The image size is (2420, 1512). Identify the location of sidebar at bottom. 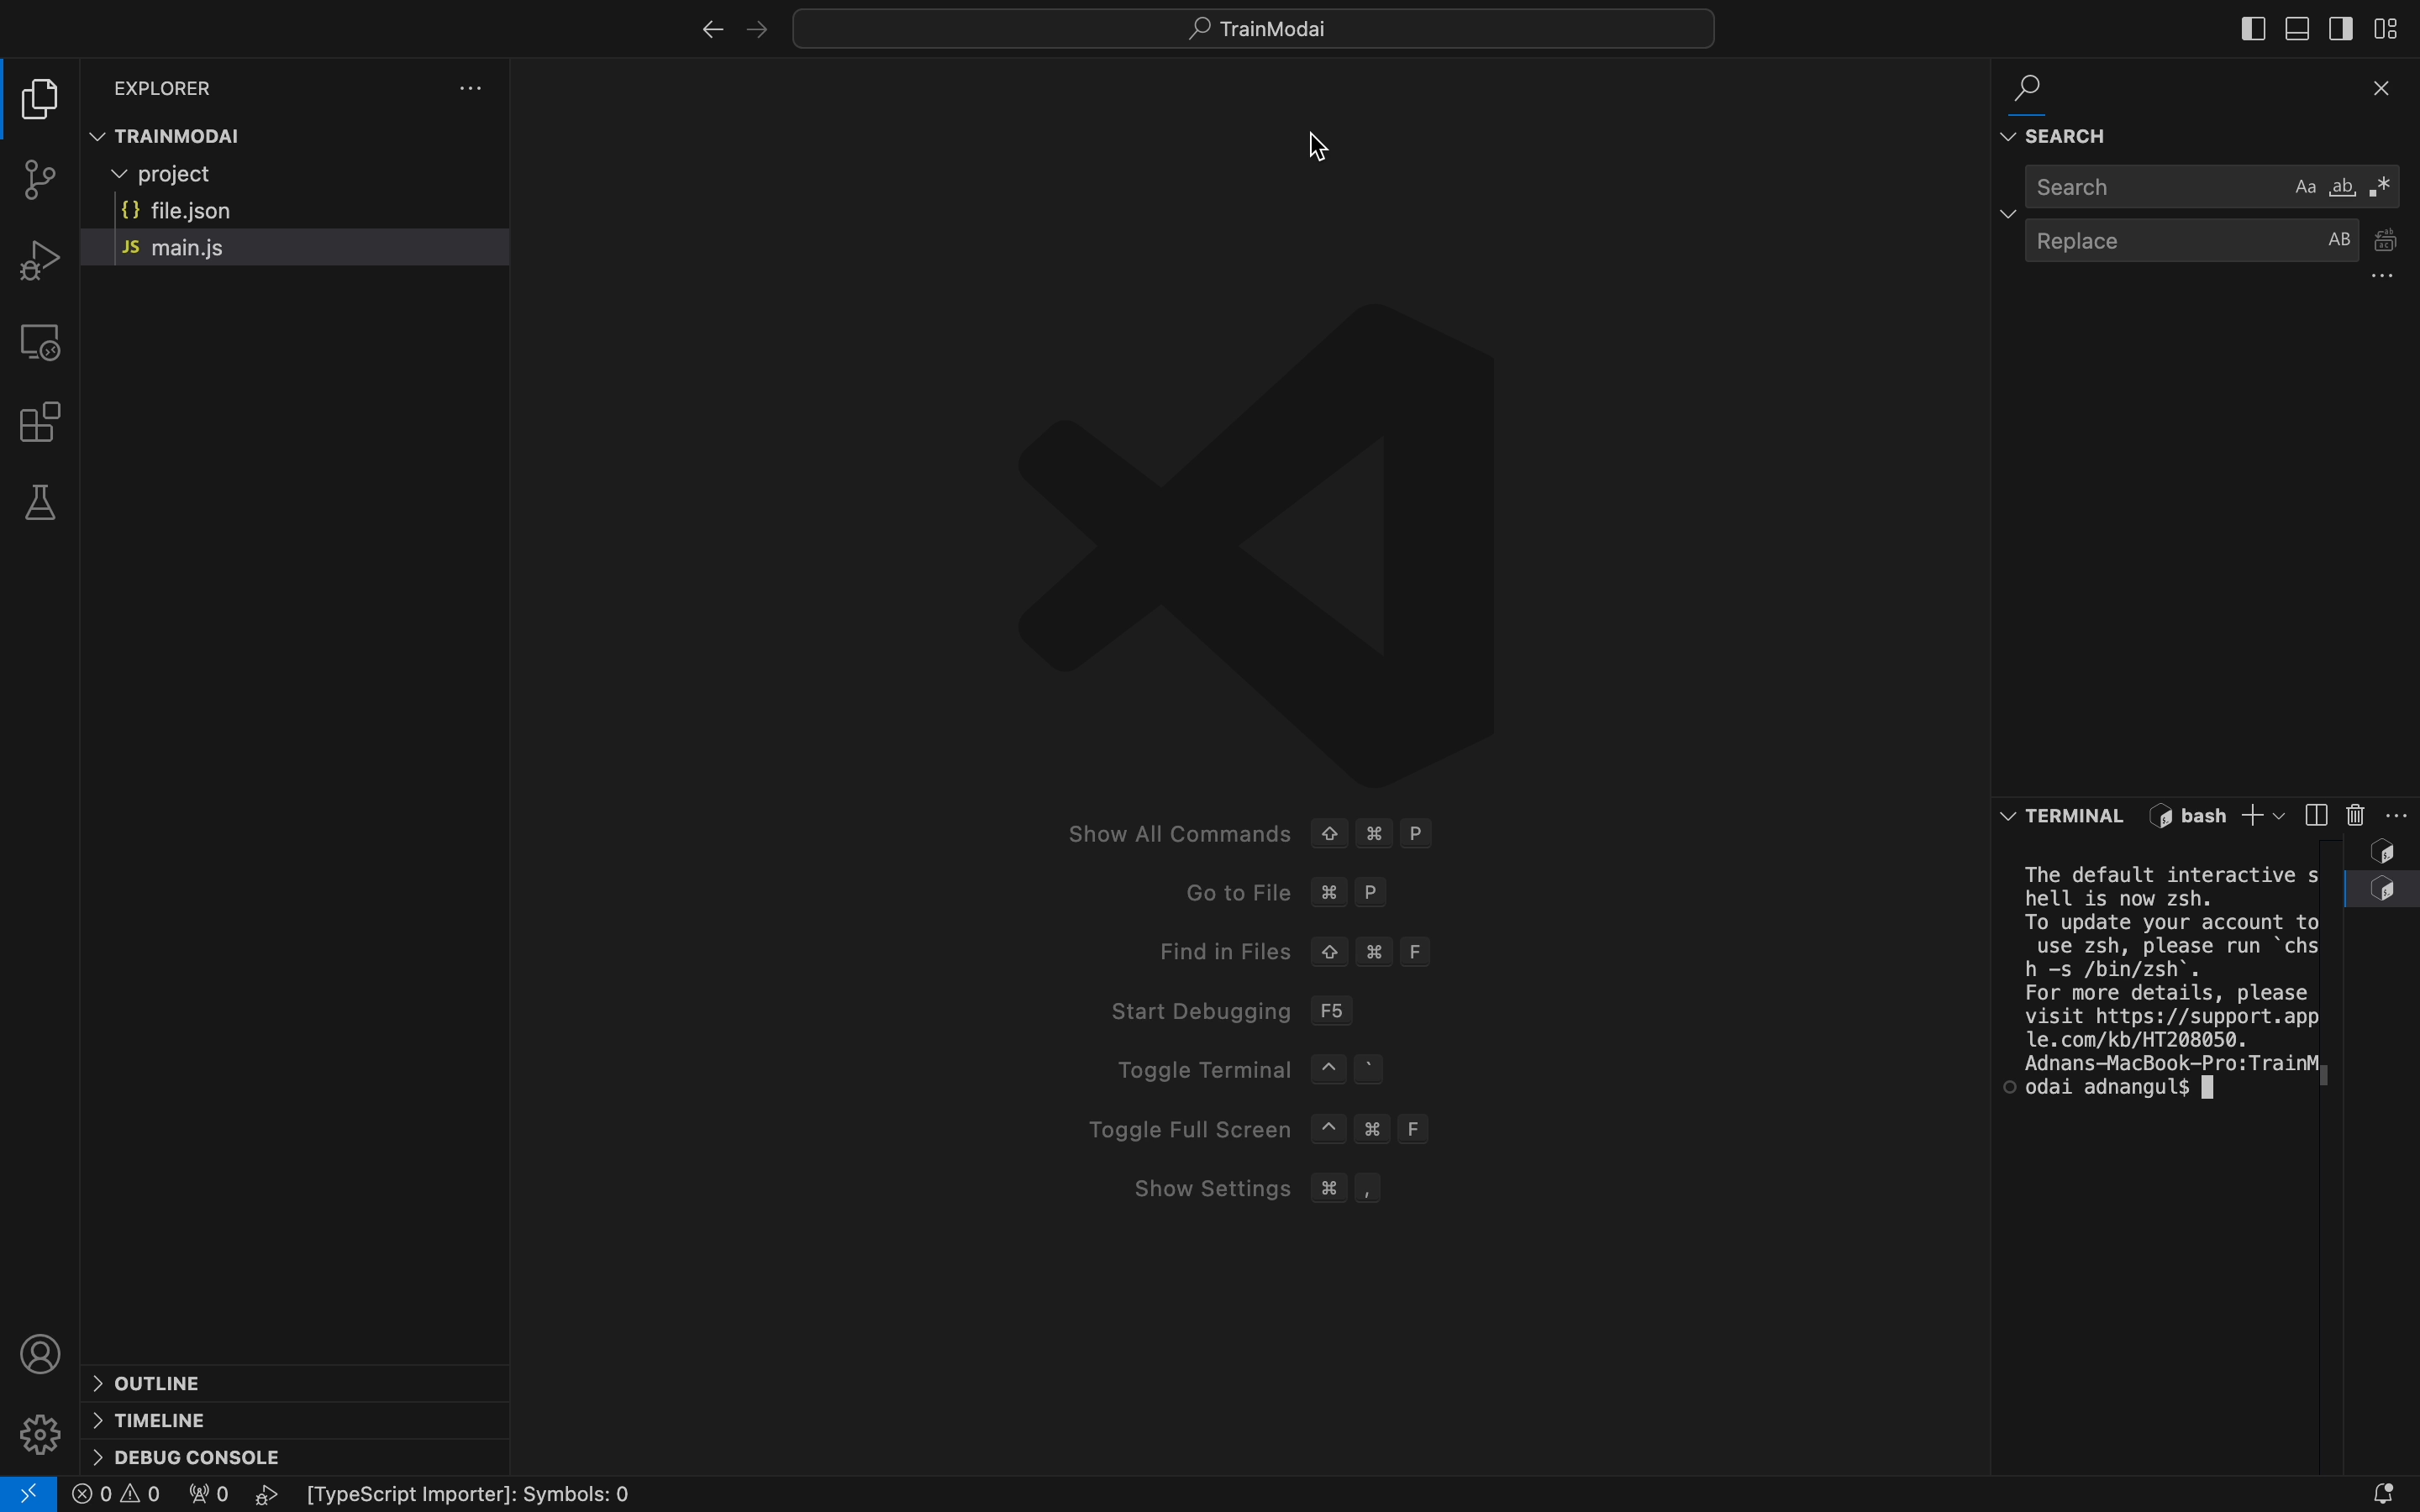
(2291, 28).